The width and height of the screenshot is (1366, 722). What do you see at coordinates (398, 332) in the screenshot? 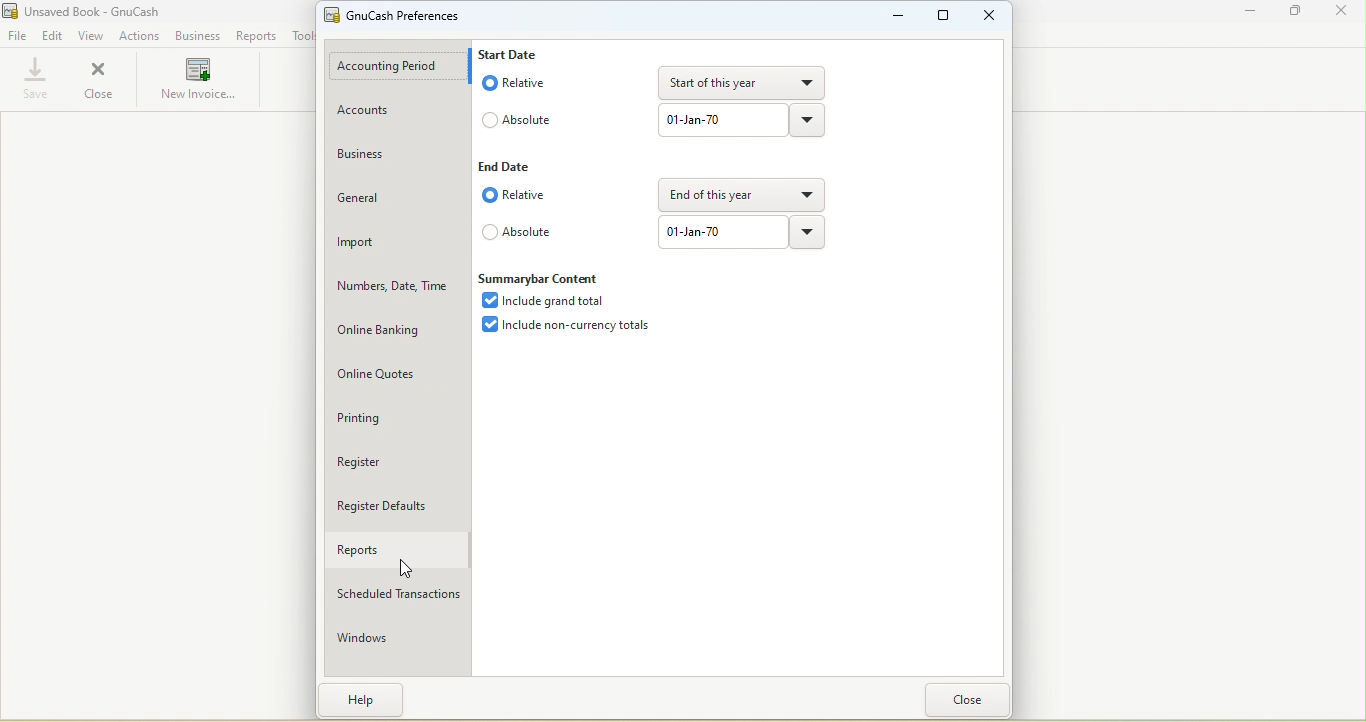
I see `Online banking` at bounding box center [398, 332].